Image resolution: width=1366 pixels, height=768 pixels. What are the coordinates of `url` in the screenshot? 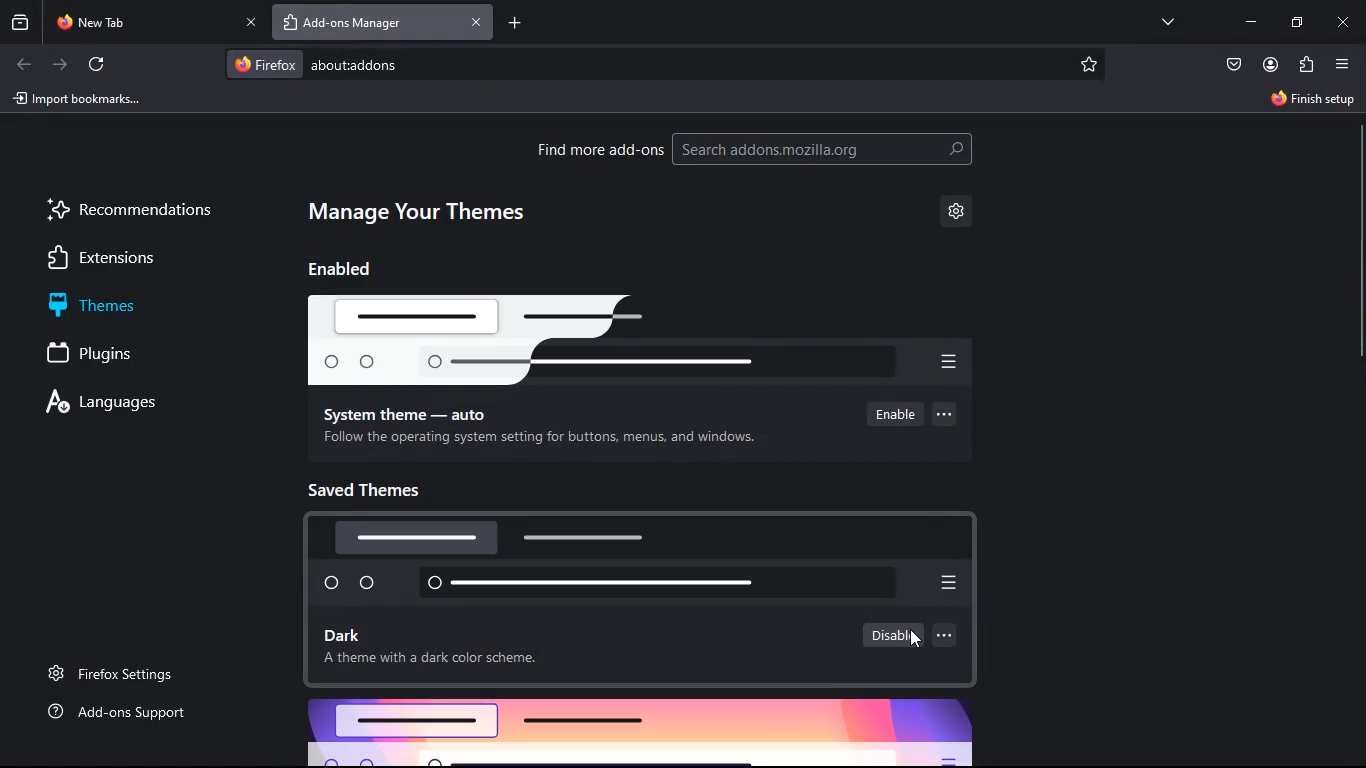 It's located at (398, 64).